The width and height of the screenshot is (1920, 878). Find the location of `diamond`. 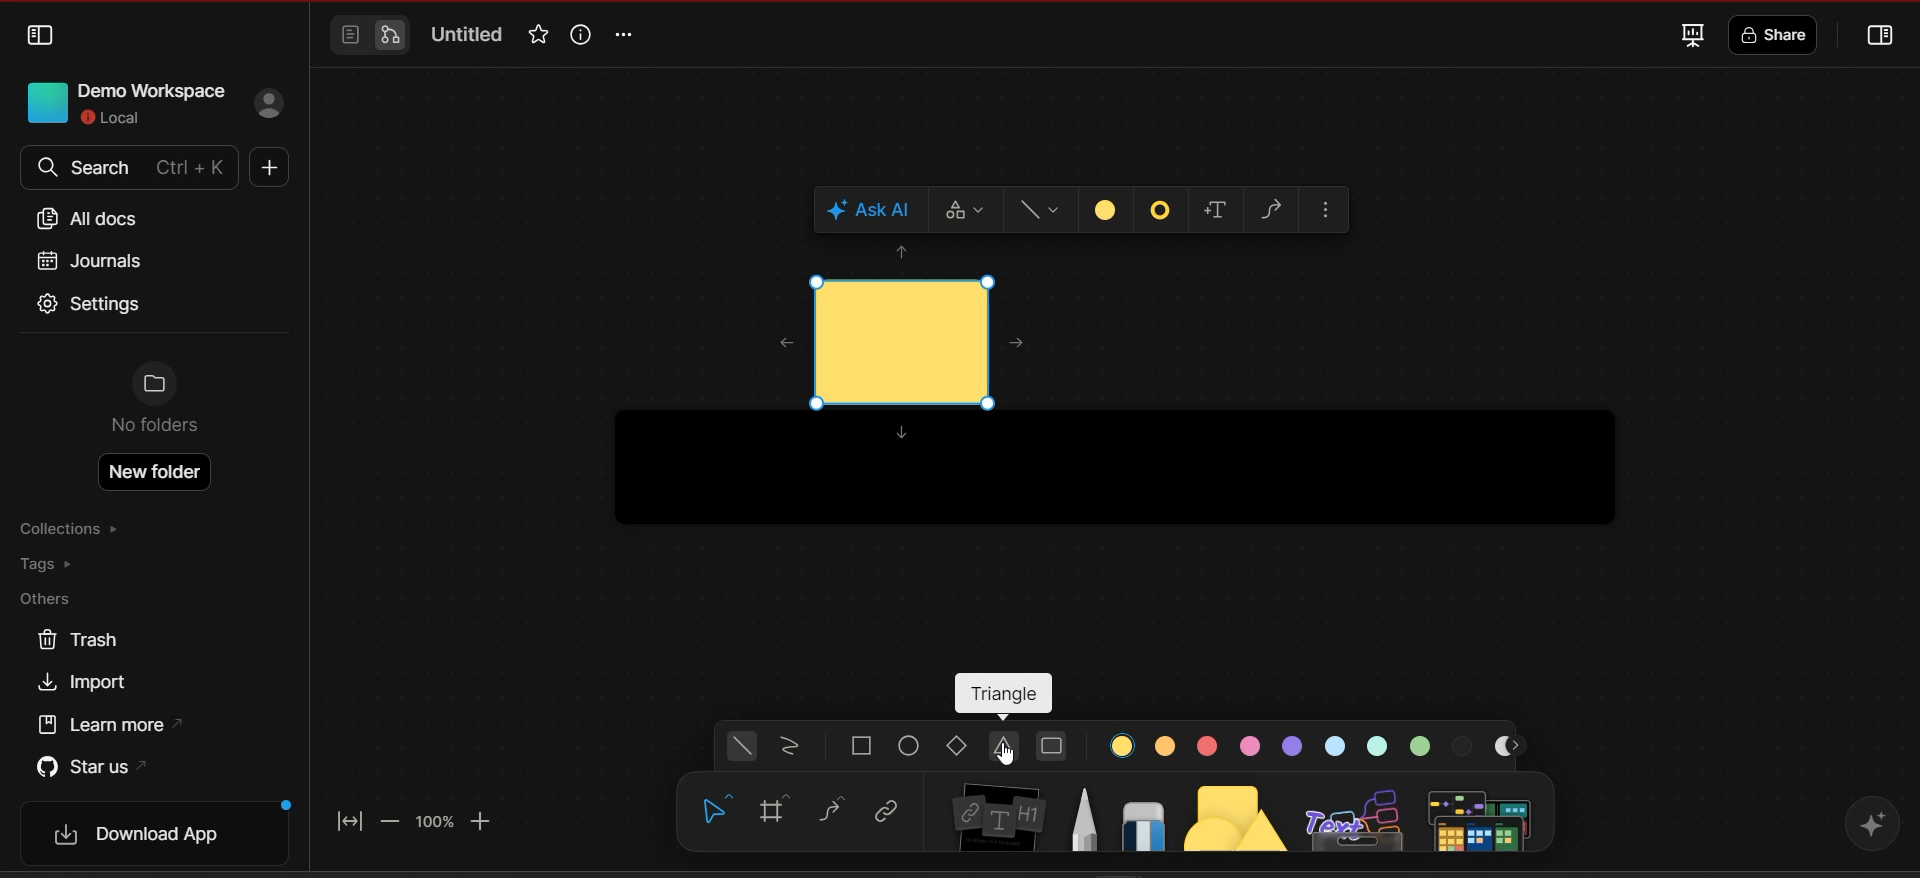

diamond is located at coordinates (960, 748).